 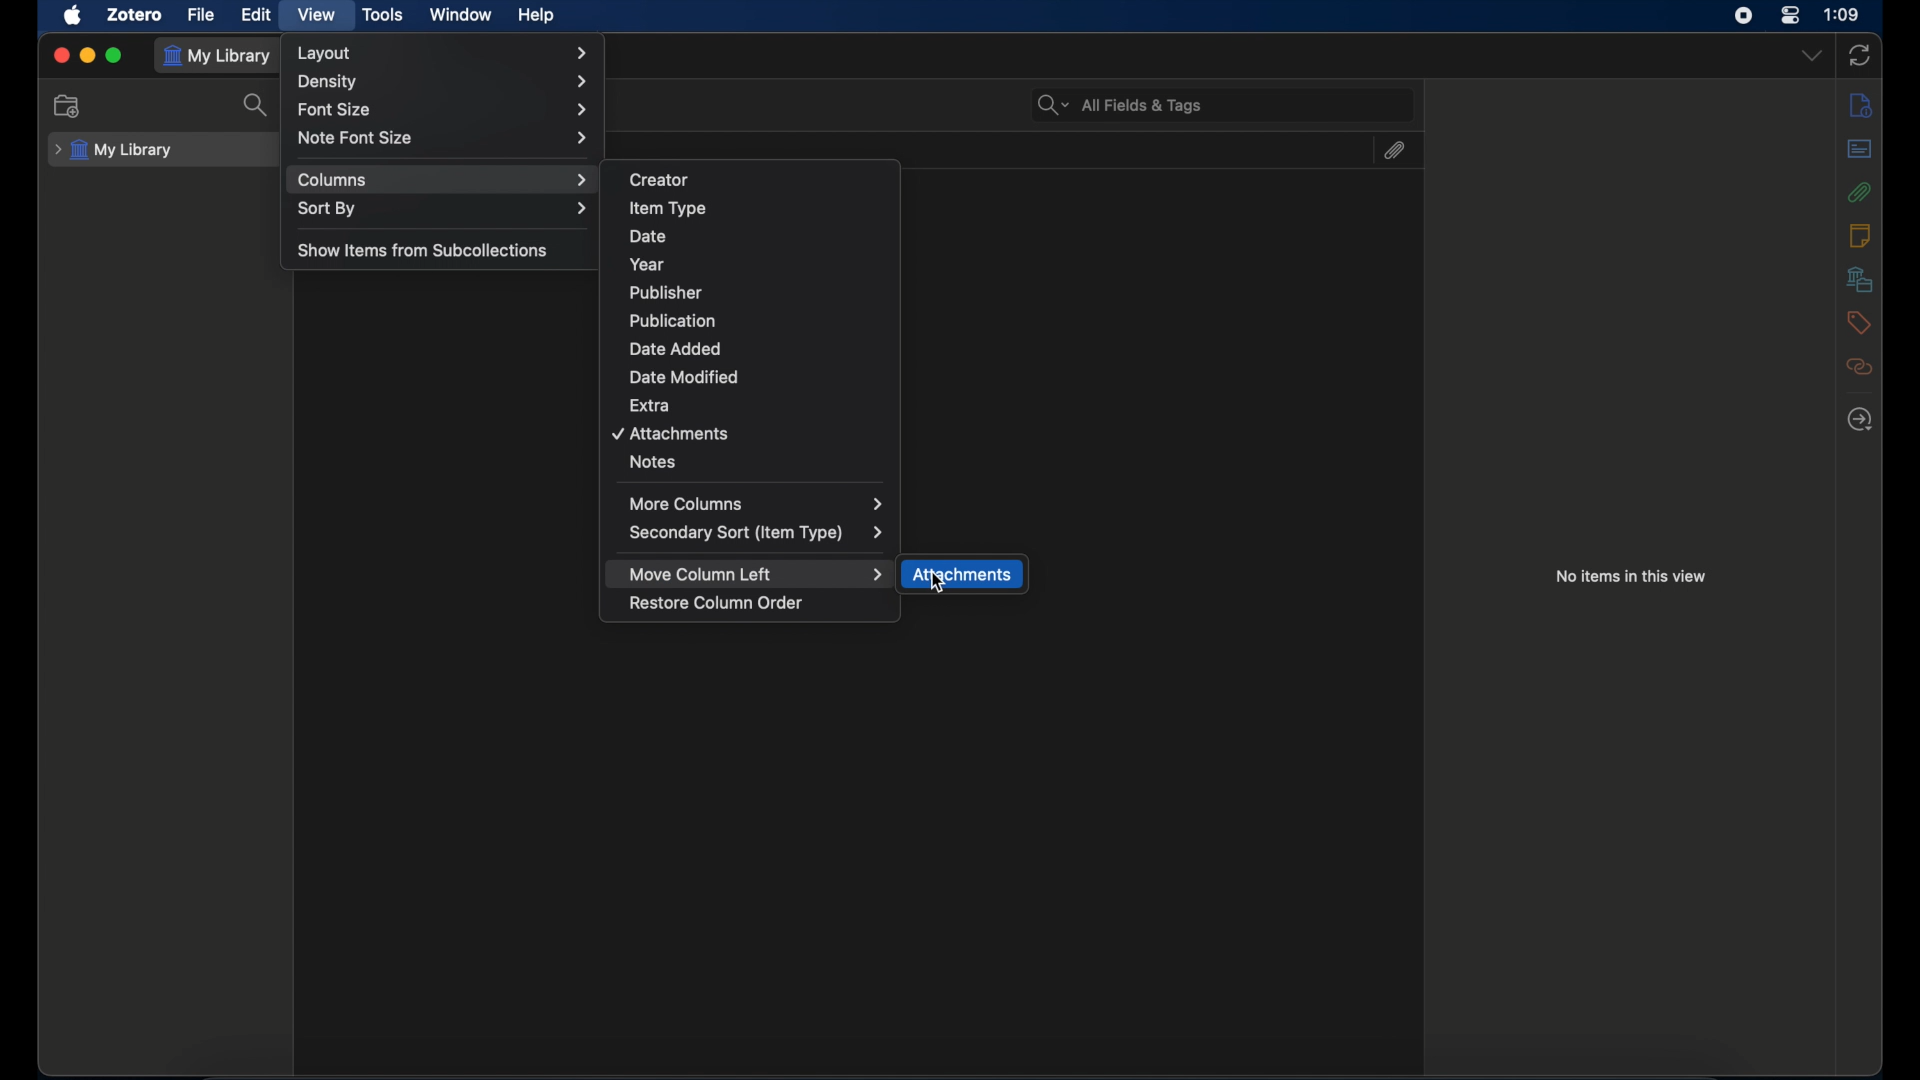 What do you see at coordinates (718, 604) in the screenshot?
I see `restore column order` at bounding box center [718, 604].